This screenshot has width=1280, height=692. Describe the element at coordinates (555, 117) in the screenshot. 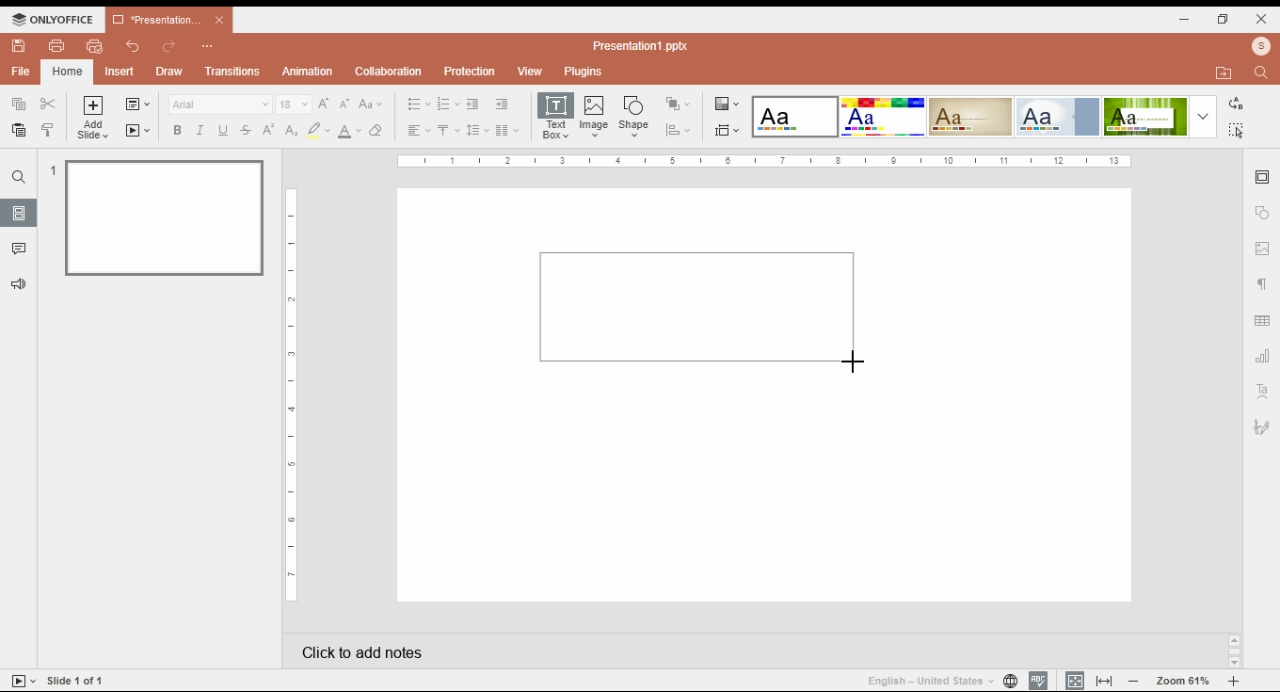

I see `insert text box` at that location.